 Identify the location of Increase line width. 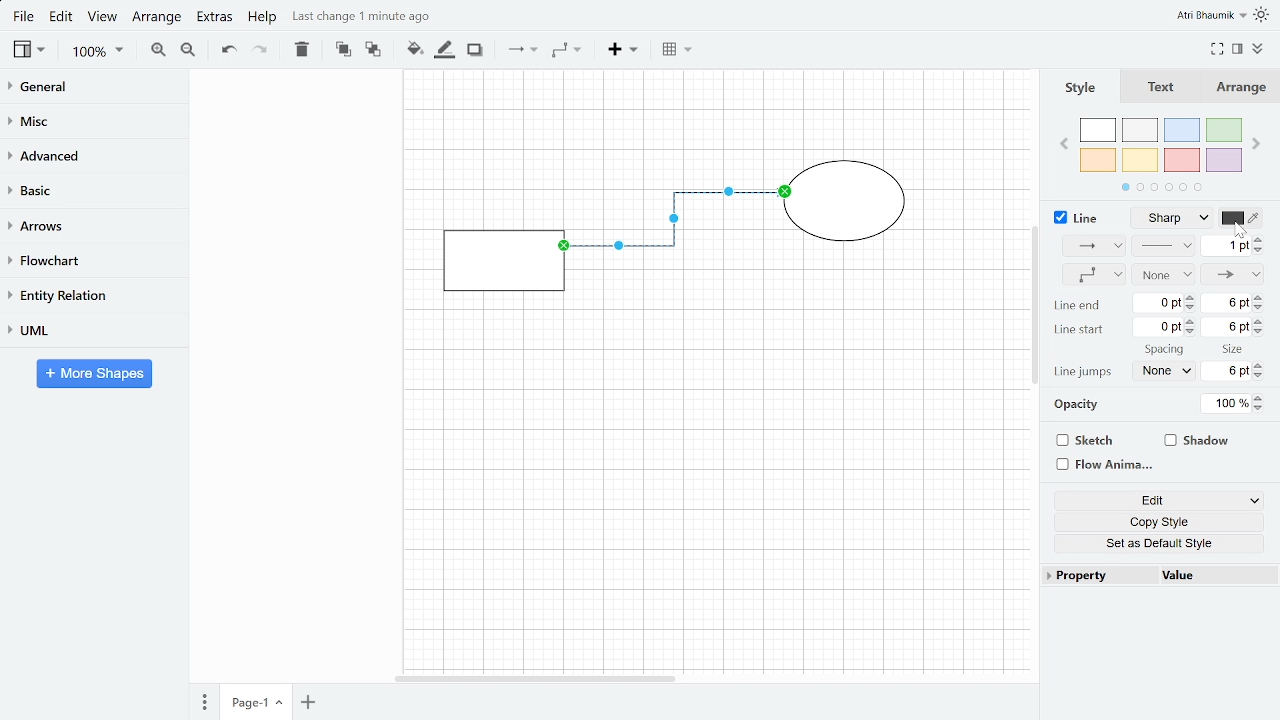
(1261, 239).